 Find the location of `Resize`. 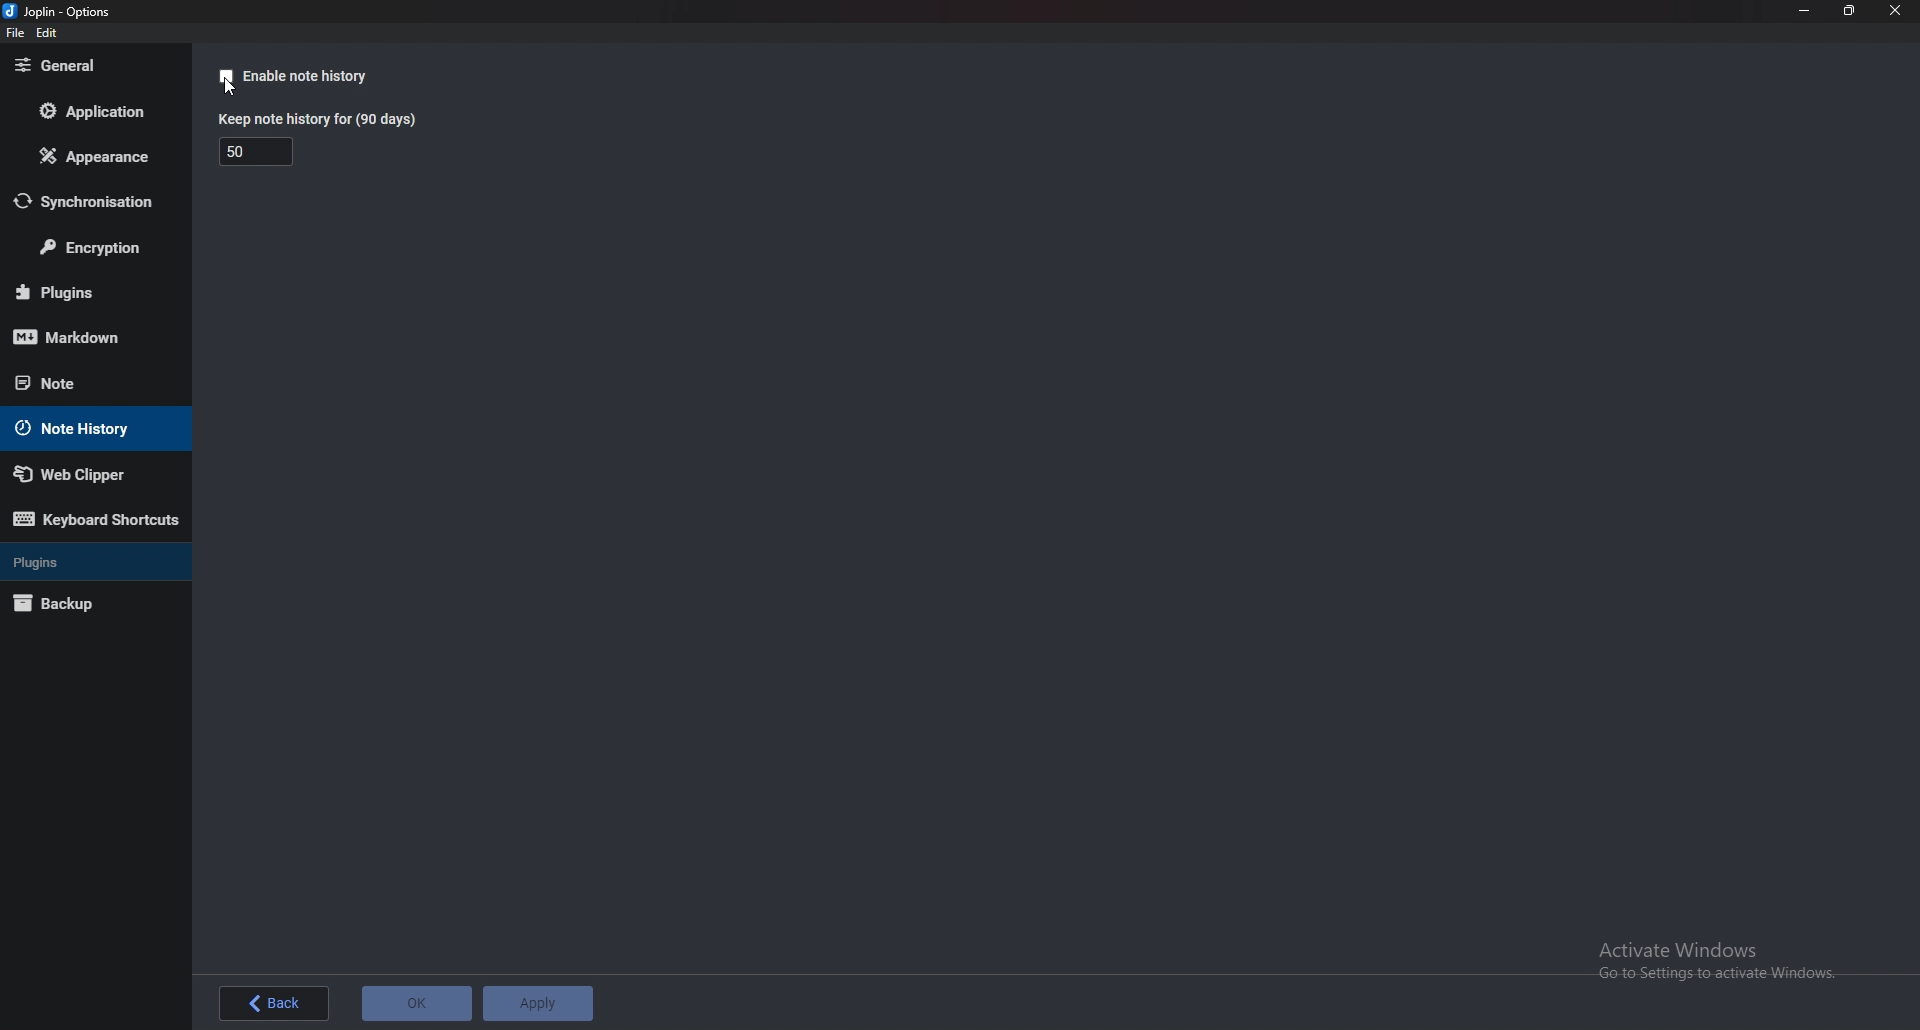

Resize is located at coordinates (1852, 12).